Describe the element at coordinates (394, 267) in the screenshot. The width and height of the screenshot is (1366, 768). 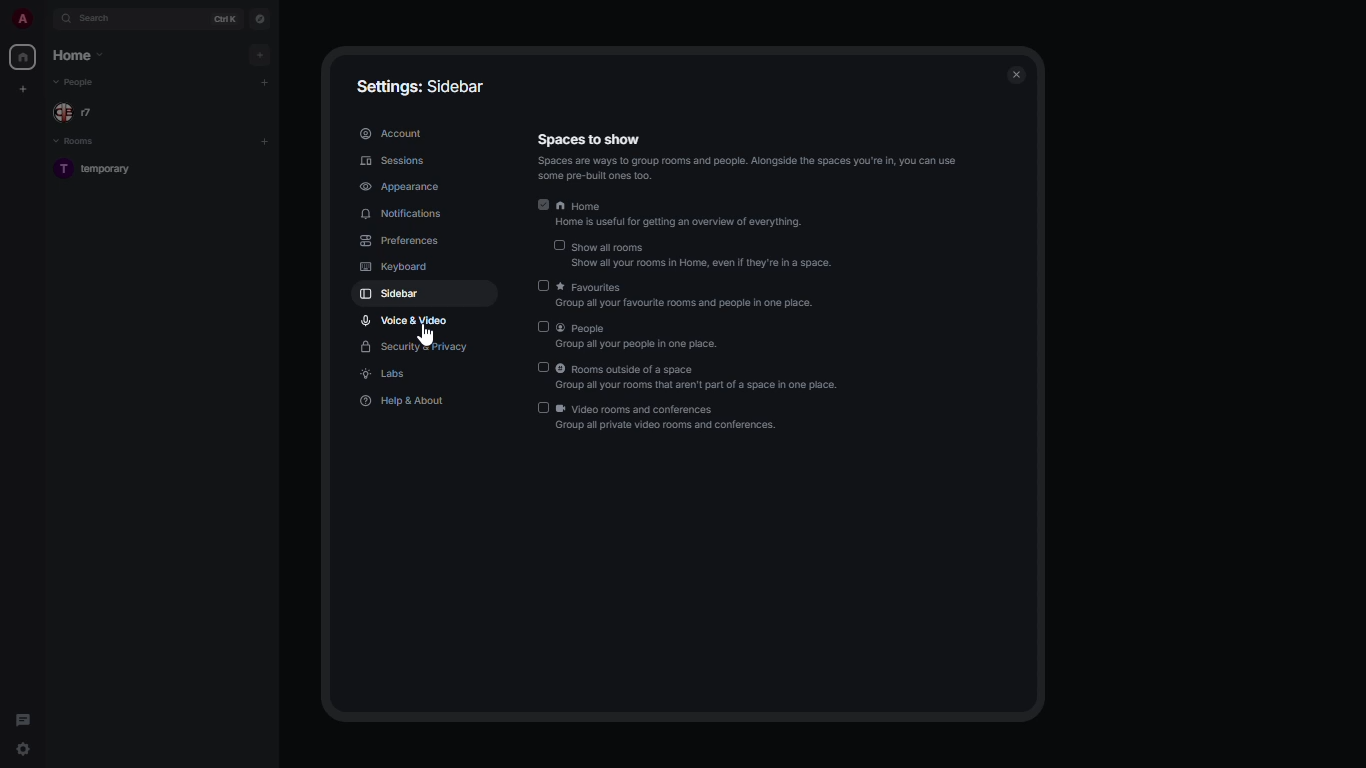
I see `keyboard` at that location.